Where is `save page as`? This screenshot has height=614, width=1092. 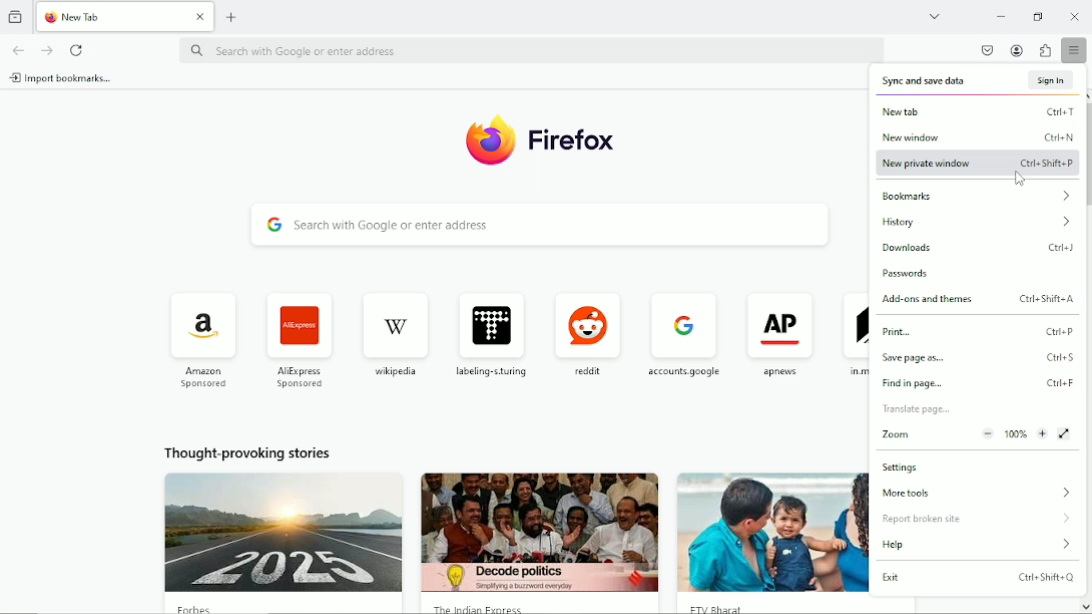
save page as is located at coordinates (977, 358).